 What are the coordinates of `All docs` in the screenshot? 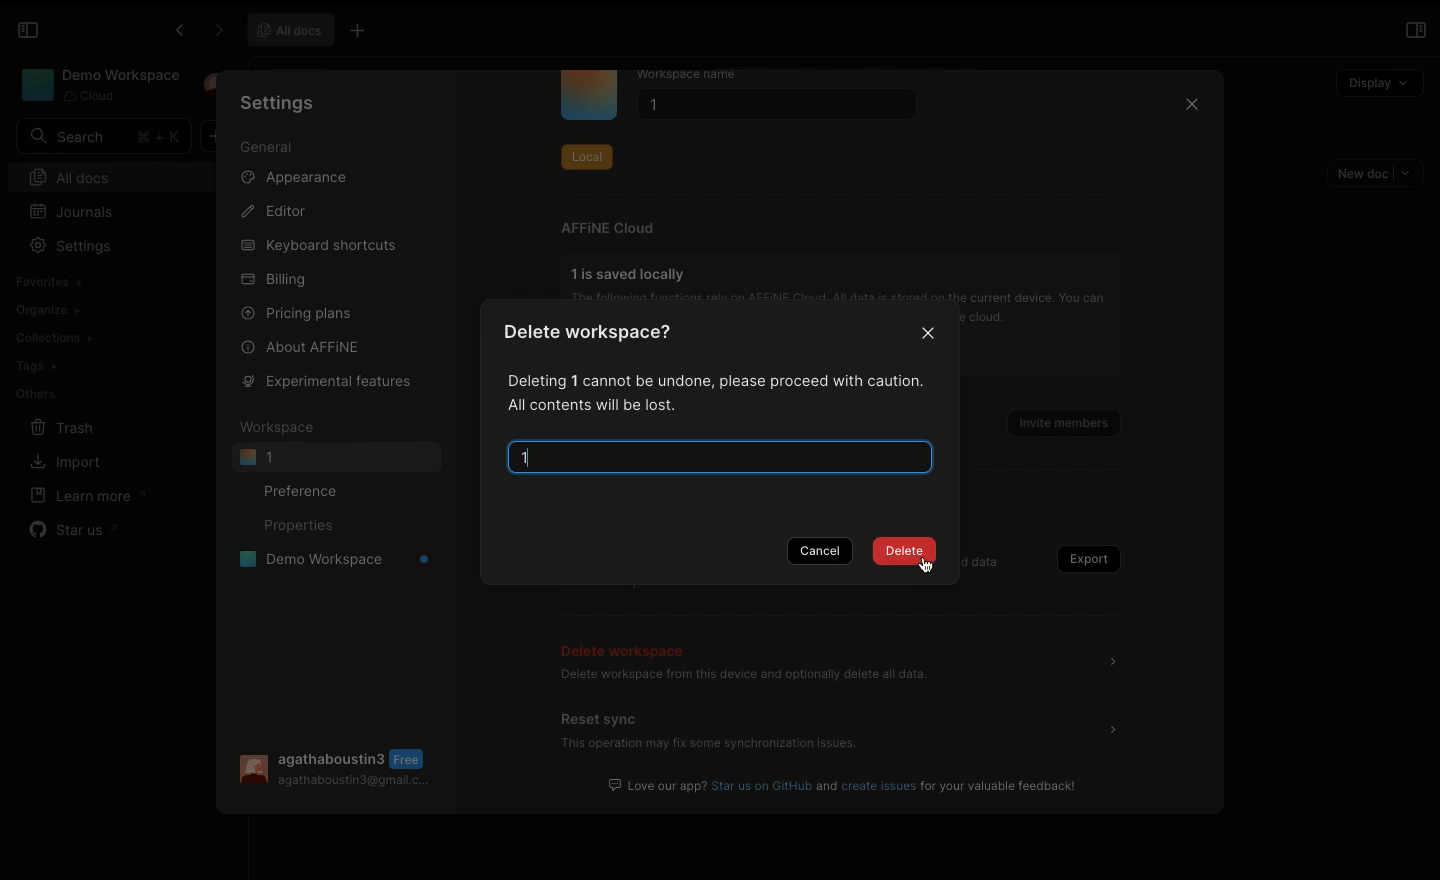 It's located at (118, 175).